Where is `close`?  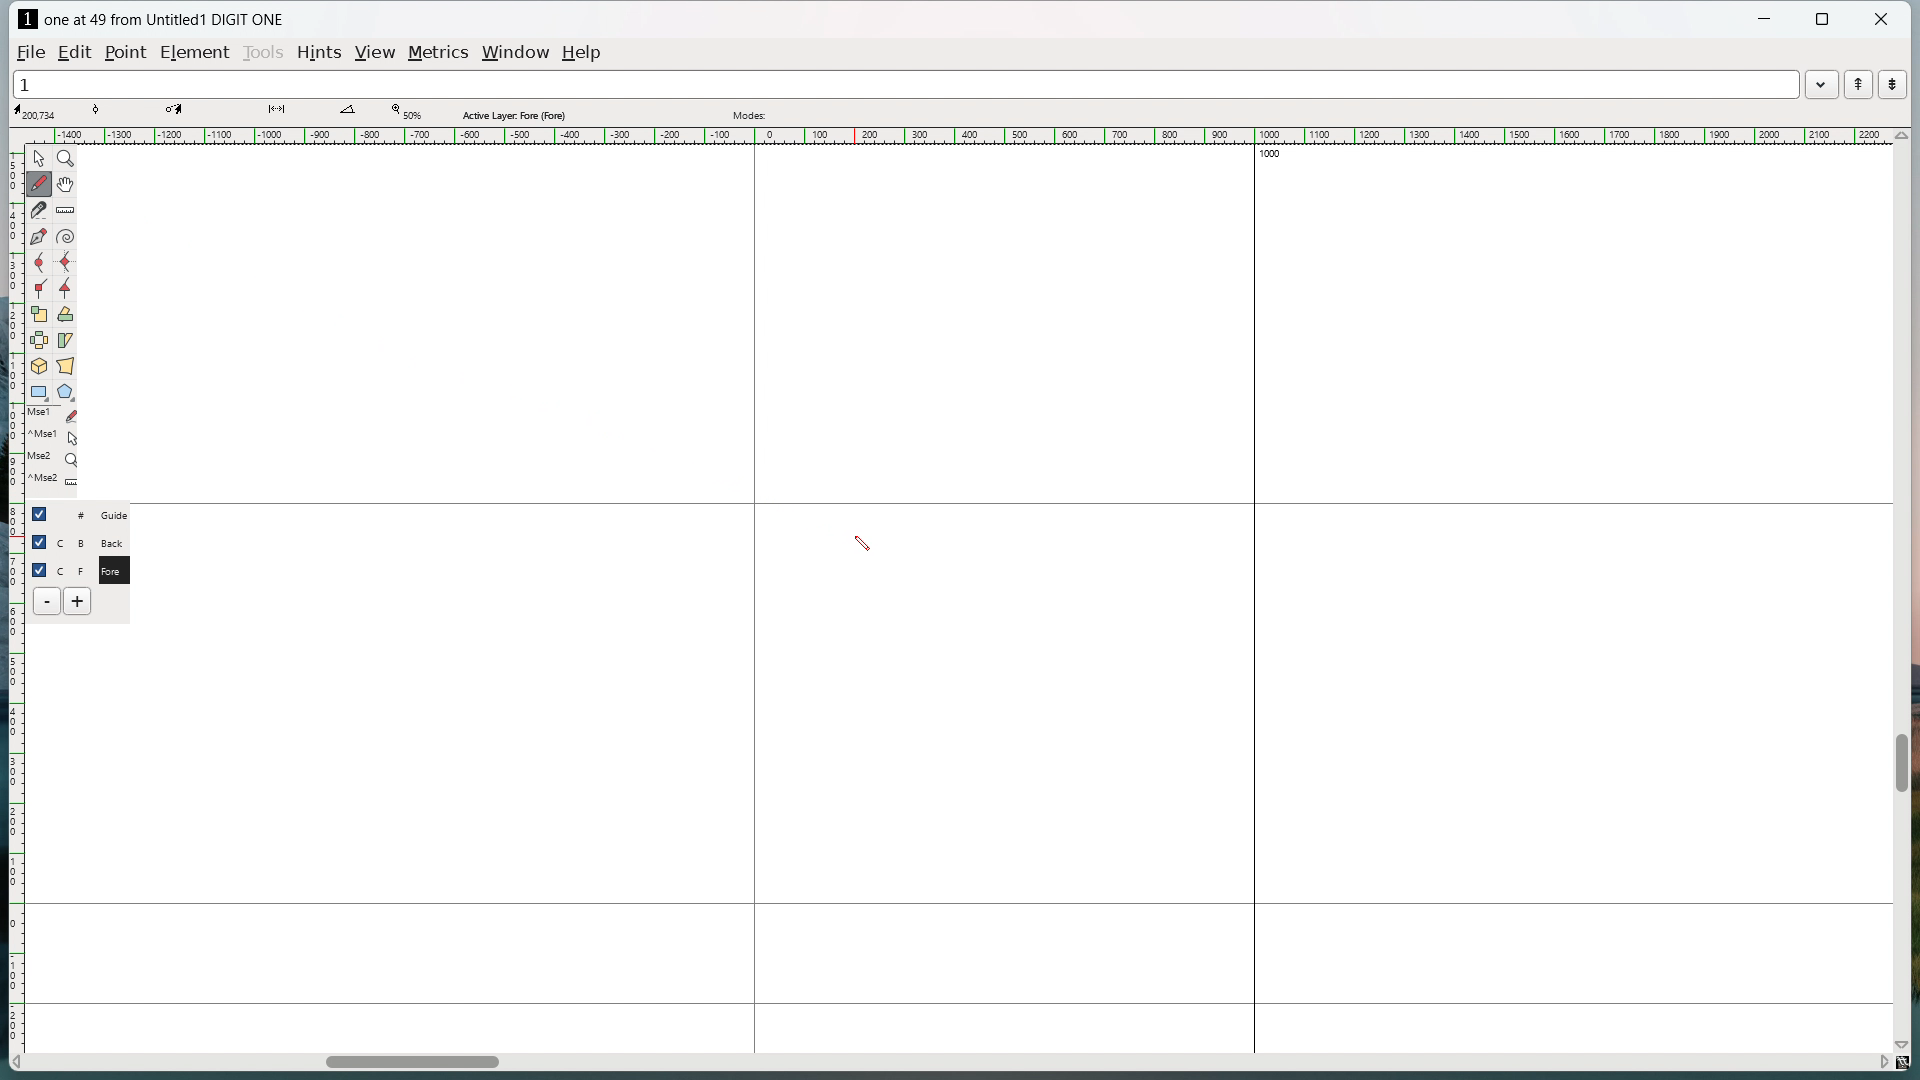
close is located at coordinates (1881, 19).